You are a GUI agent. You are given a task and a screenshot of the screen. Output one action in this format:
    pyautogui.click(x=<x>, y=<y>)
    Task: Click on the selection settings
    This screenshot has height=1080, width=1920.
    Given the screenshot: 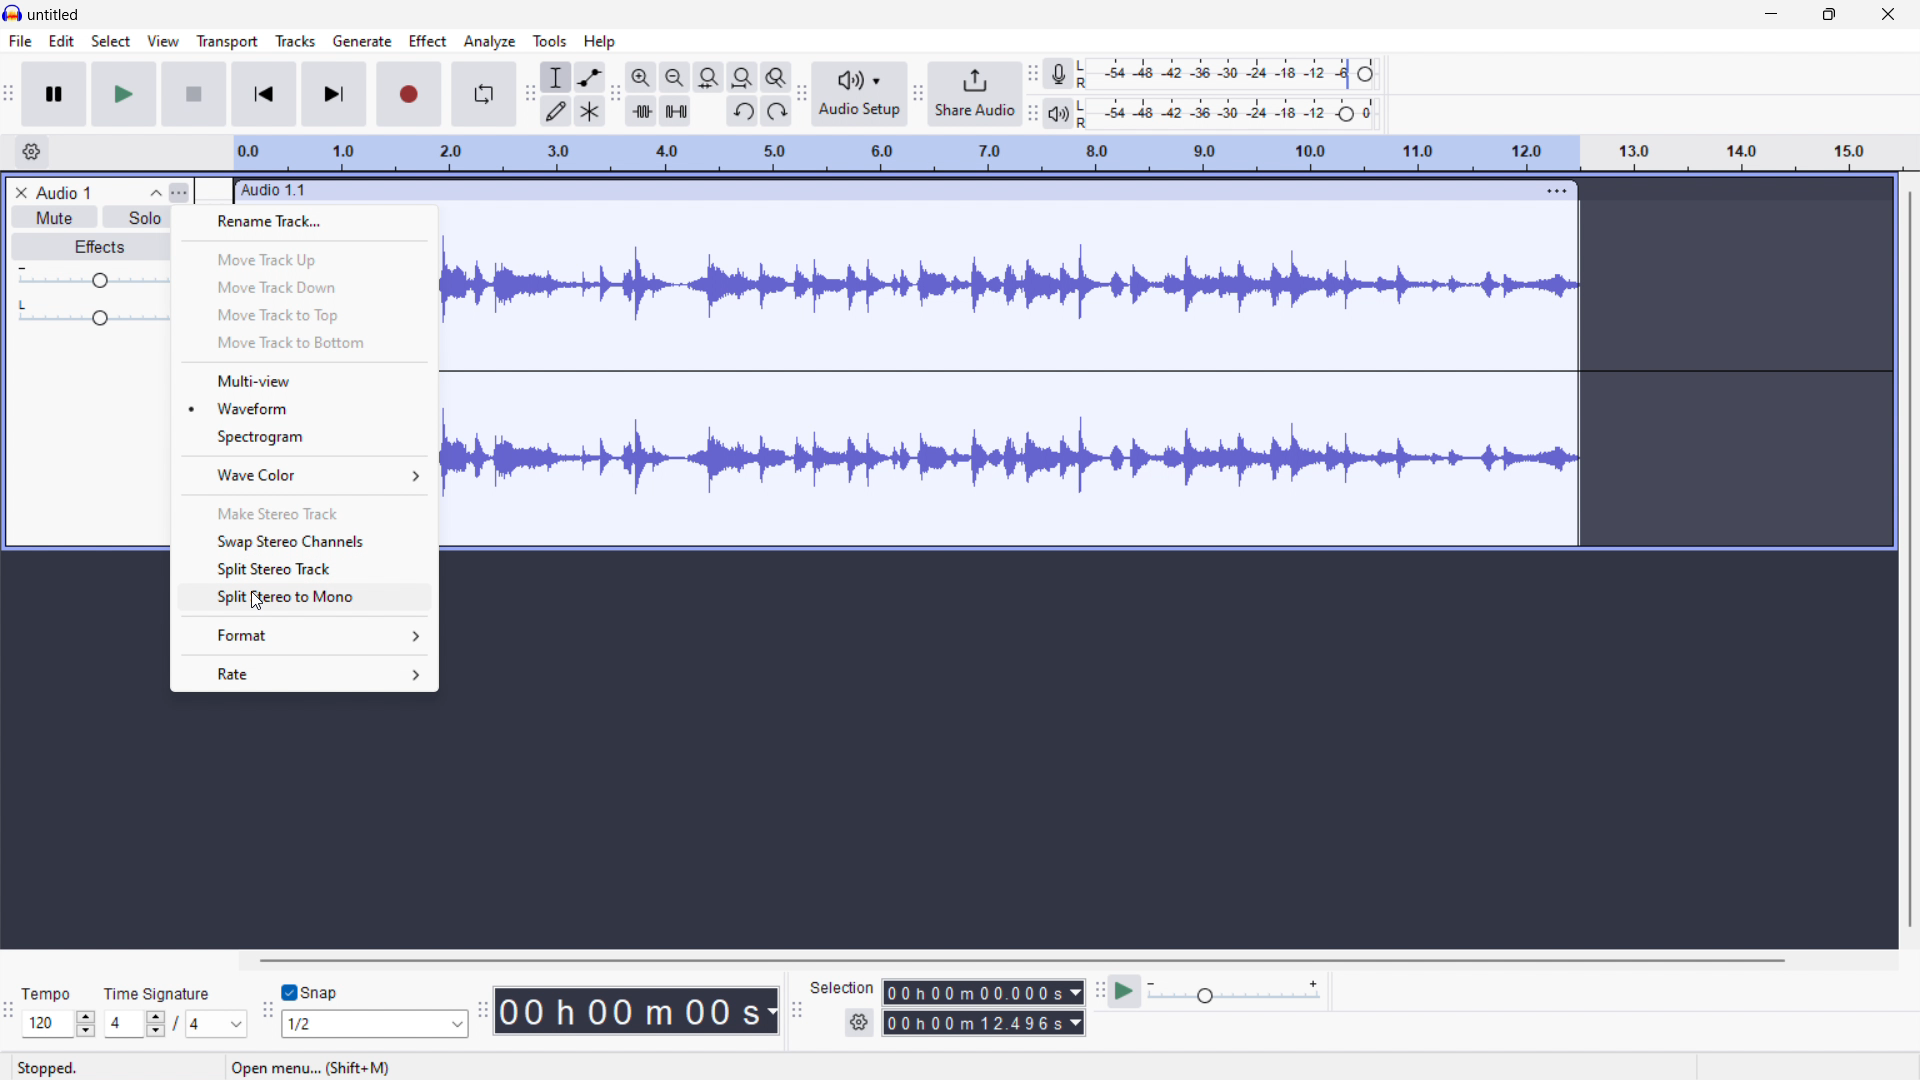 What is the action you would take?
    pyautogui.click(x=857, y=1022)
    